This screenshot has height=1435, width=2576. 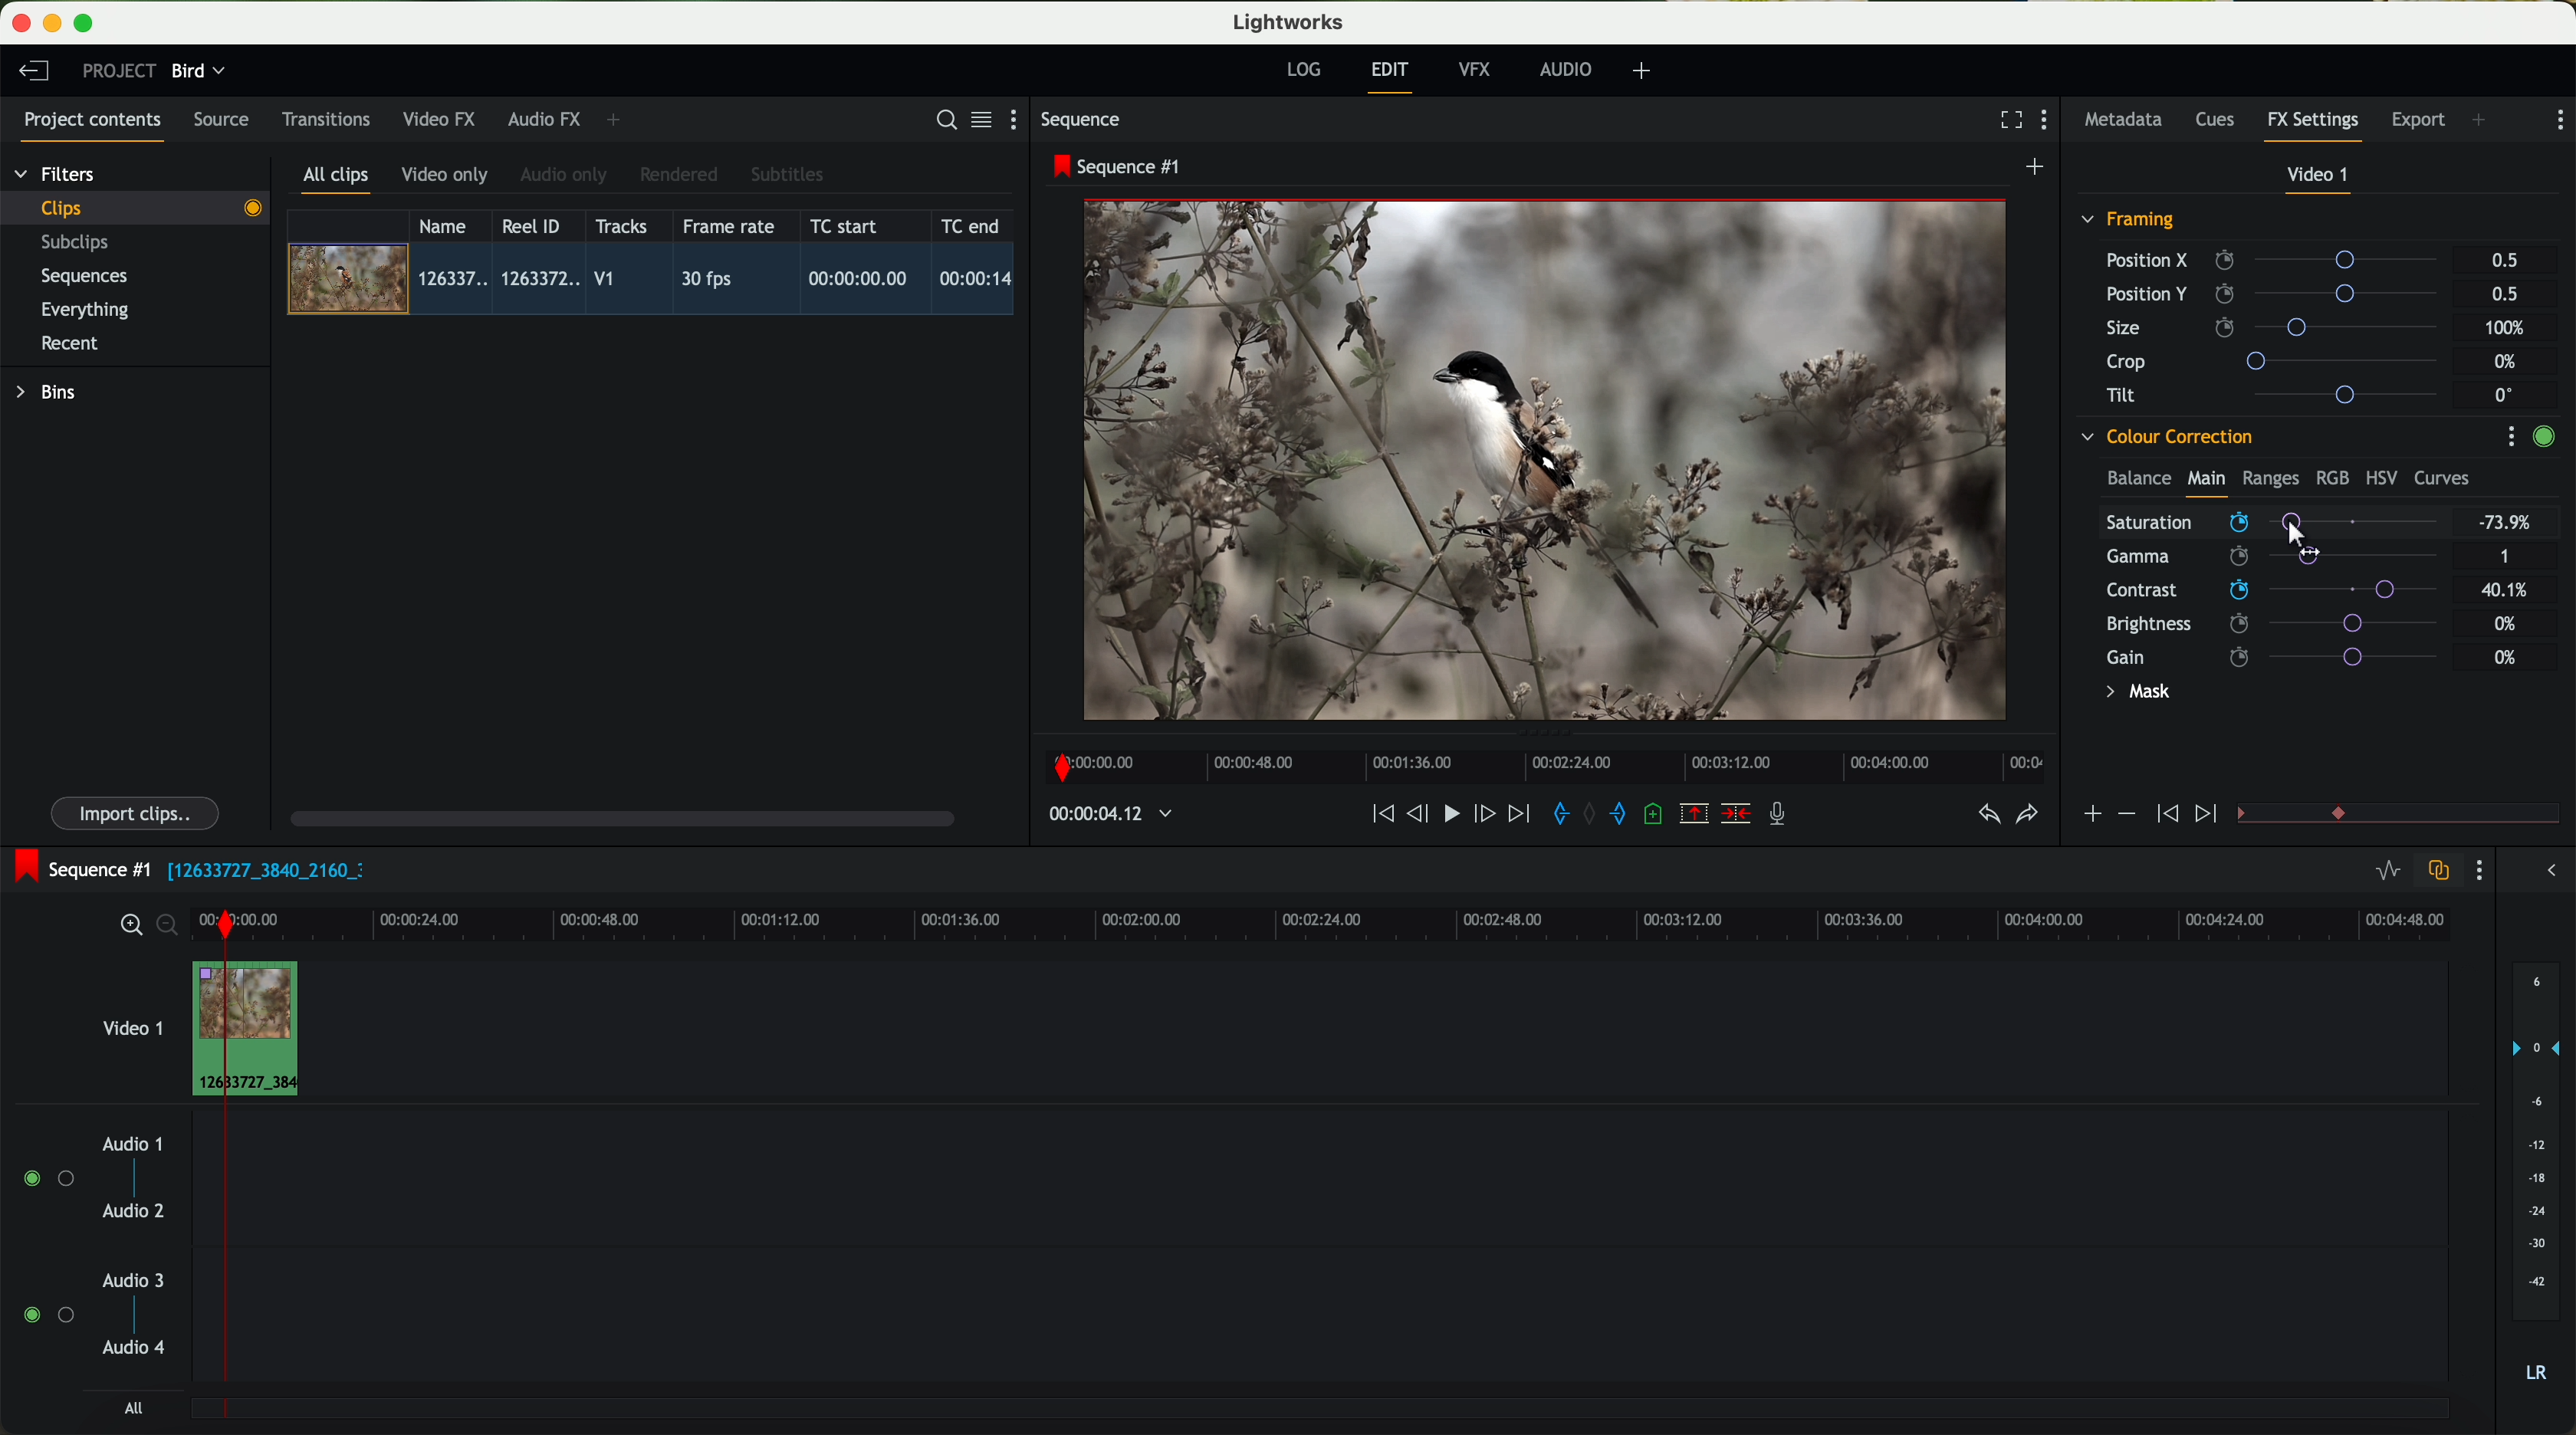 I want to click on balance, so click(x=2139, y=480).